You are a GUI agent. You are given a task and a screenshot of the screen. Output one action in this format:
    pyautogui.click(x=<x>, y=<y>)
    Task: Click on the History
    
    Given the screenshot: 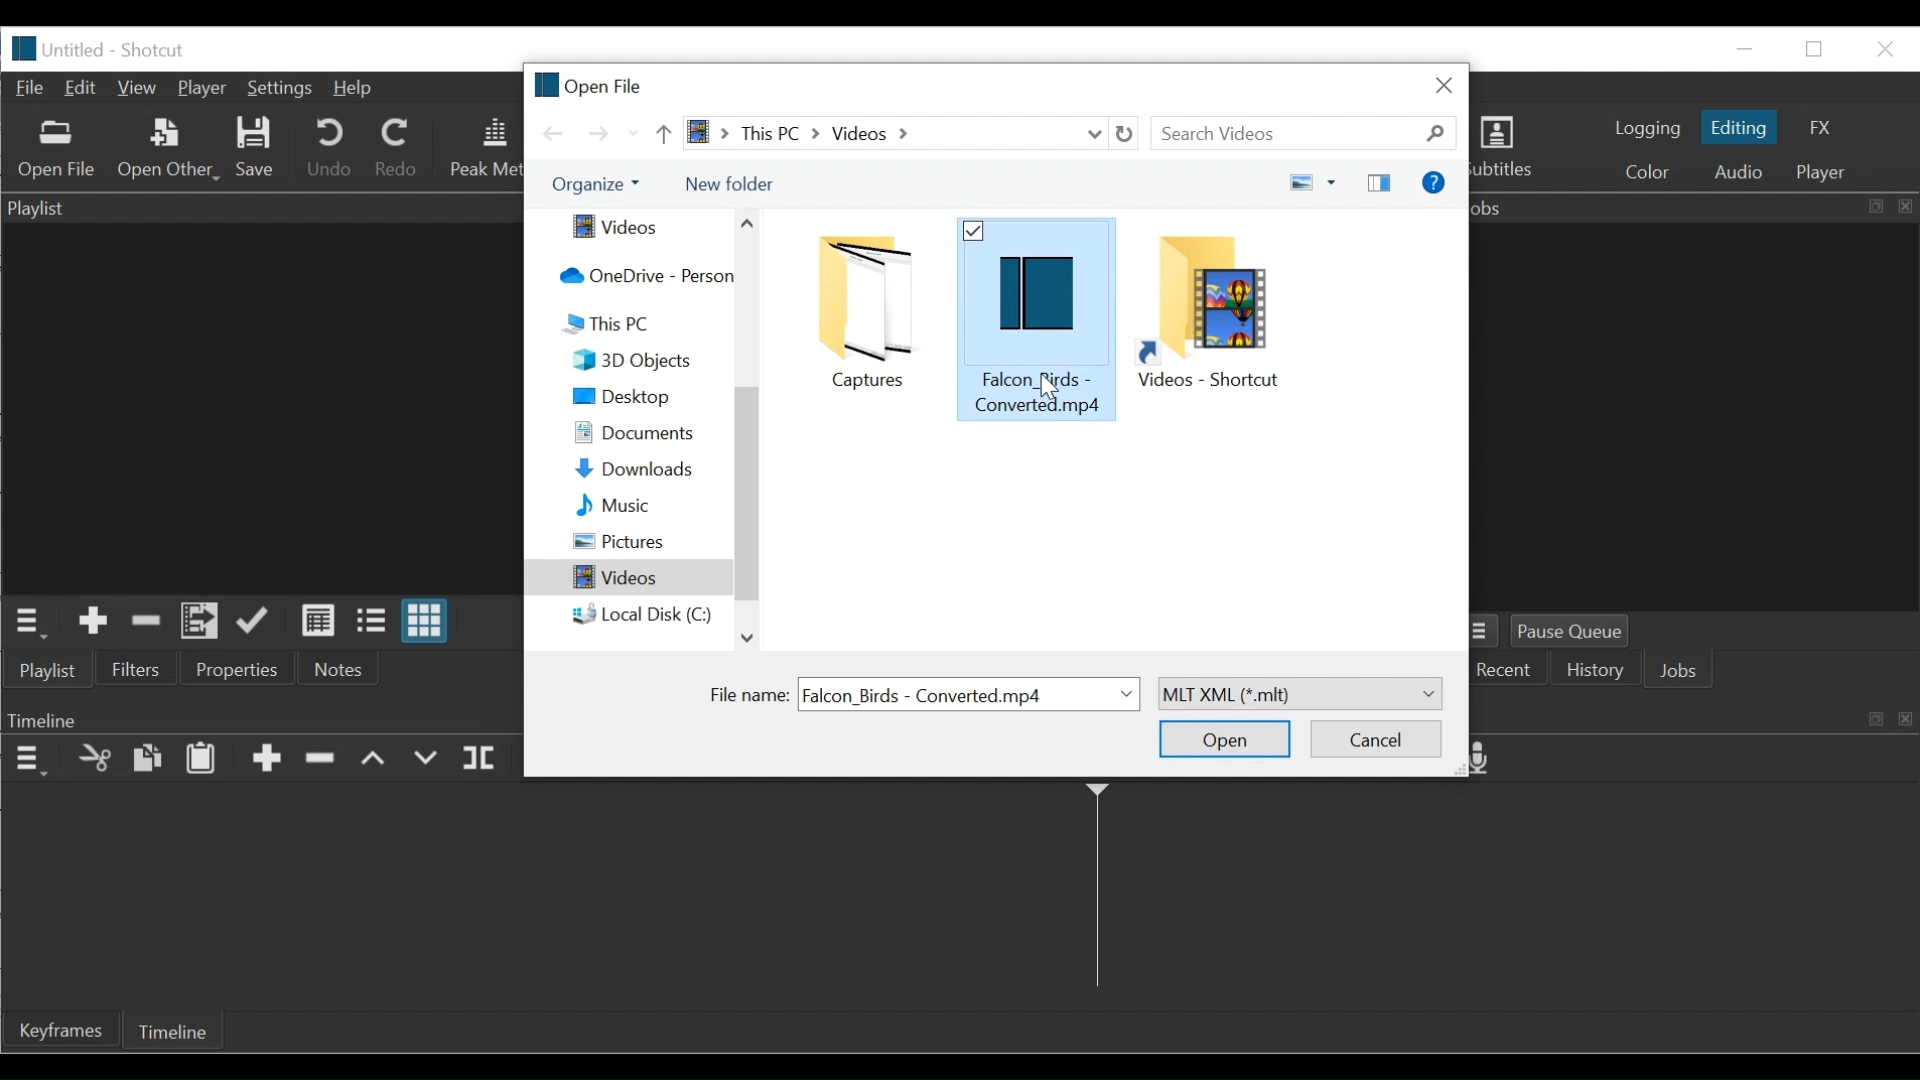 What is the action you would take?
    pyautogui.click(x=1598, y=672)
    